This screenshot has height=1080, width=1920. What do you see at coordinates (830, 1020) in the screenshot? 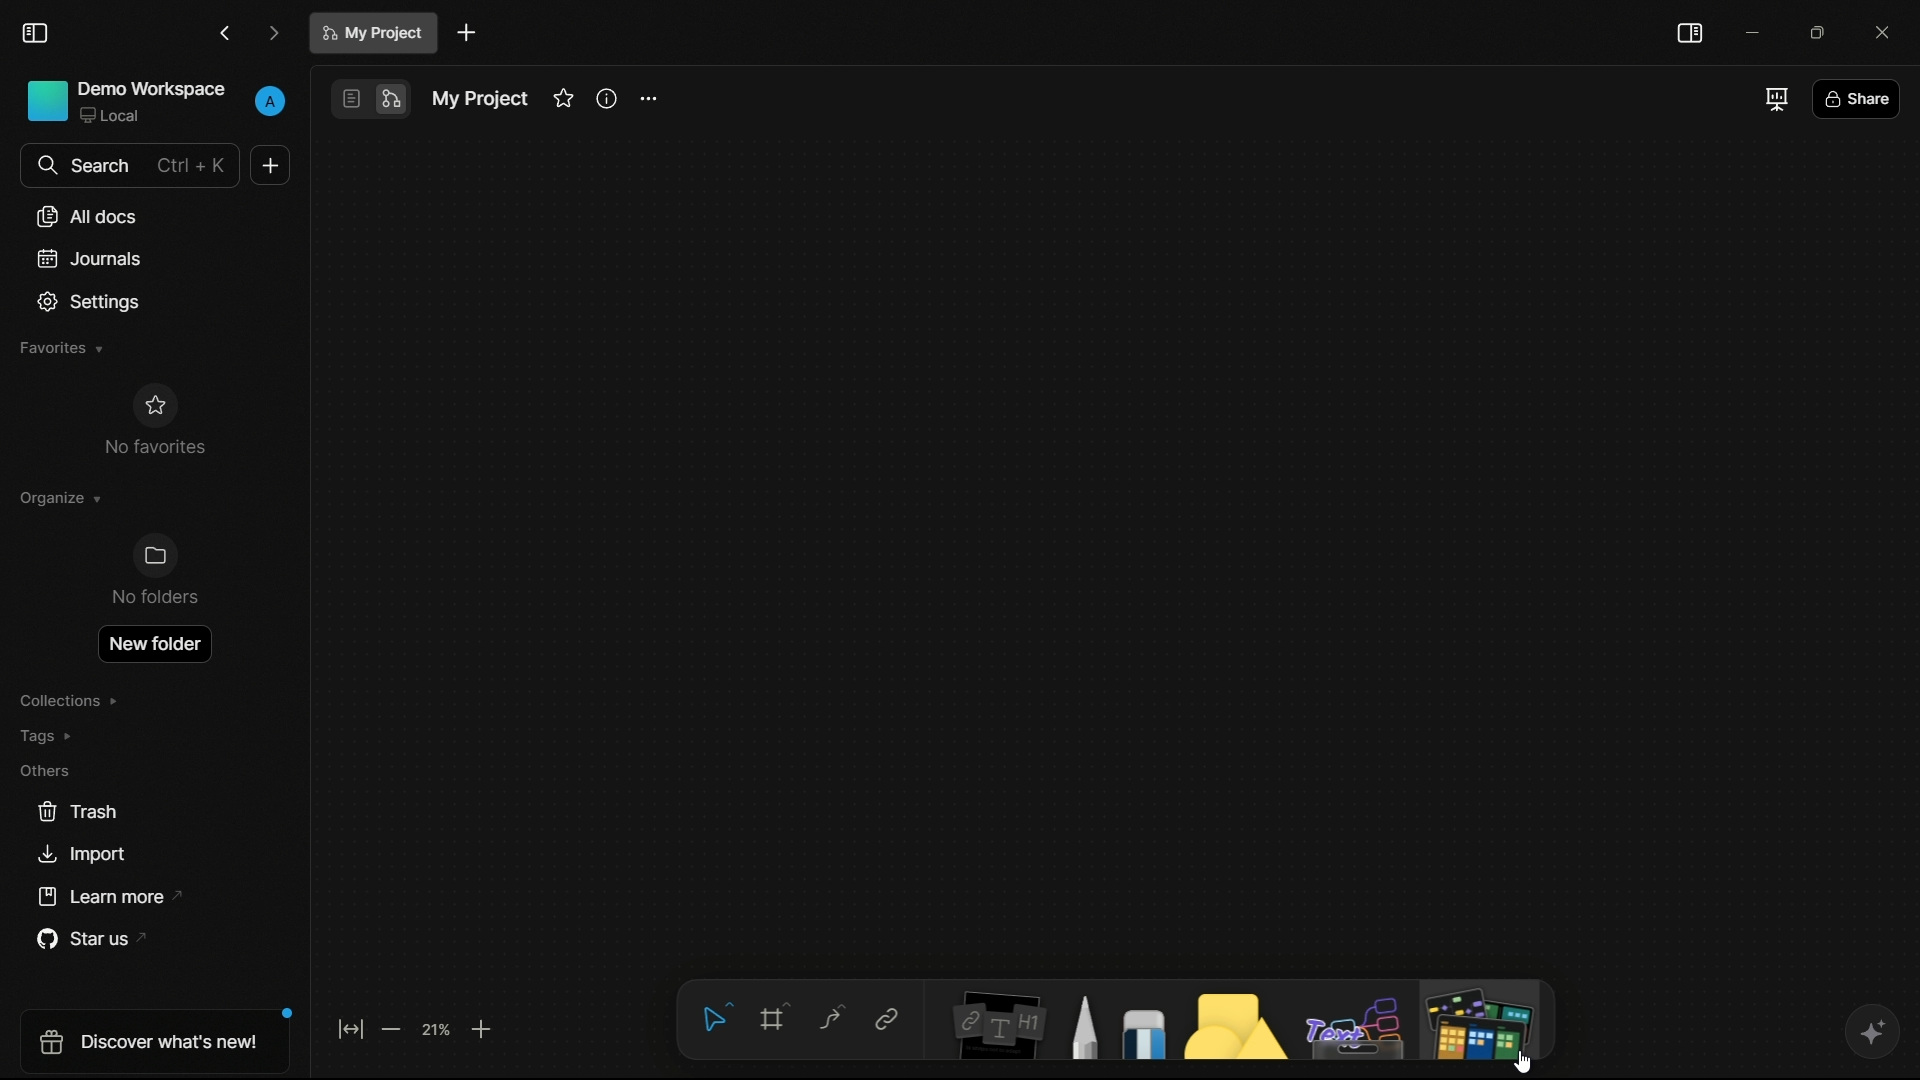
I see `connector` at bounding box center [830, 1020].